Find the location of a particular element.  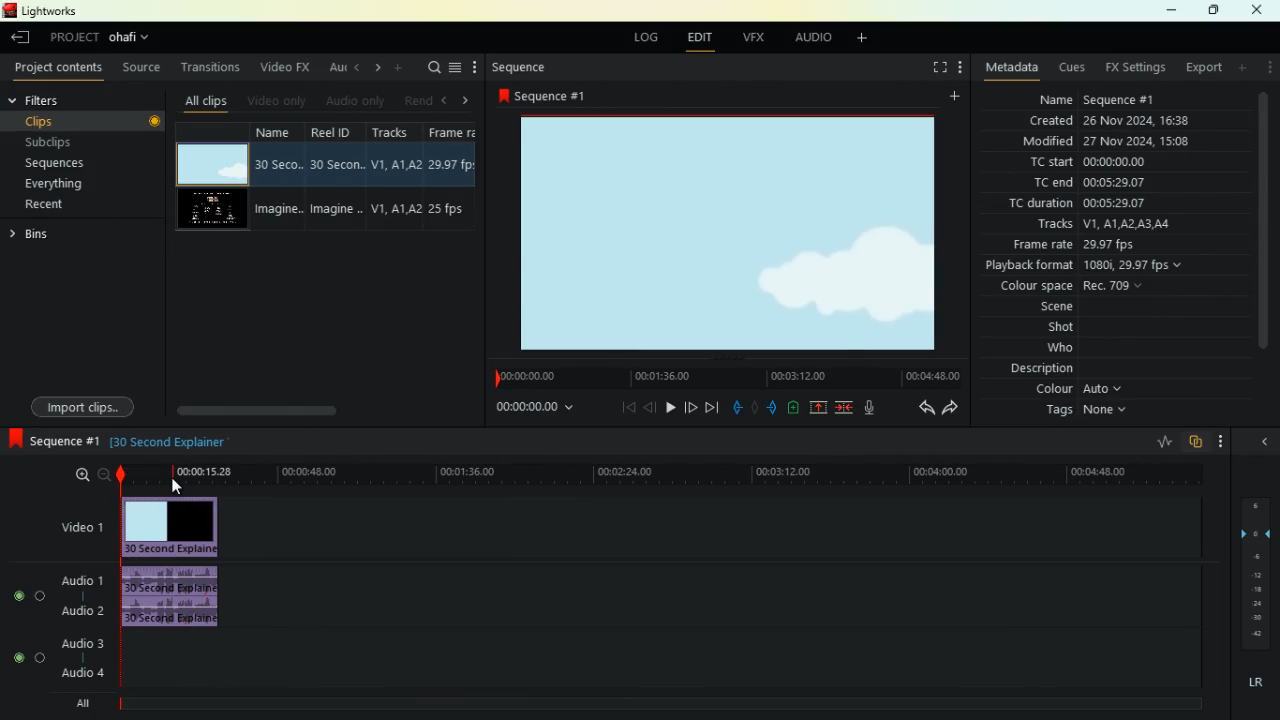

00:05:29.07 is located at coordinates (1121, 203).